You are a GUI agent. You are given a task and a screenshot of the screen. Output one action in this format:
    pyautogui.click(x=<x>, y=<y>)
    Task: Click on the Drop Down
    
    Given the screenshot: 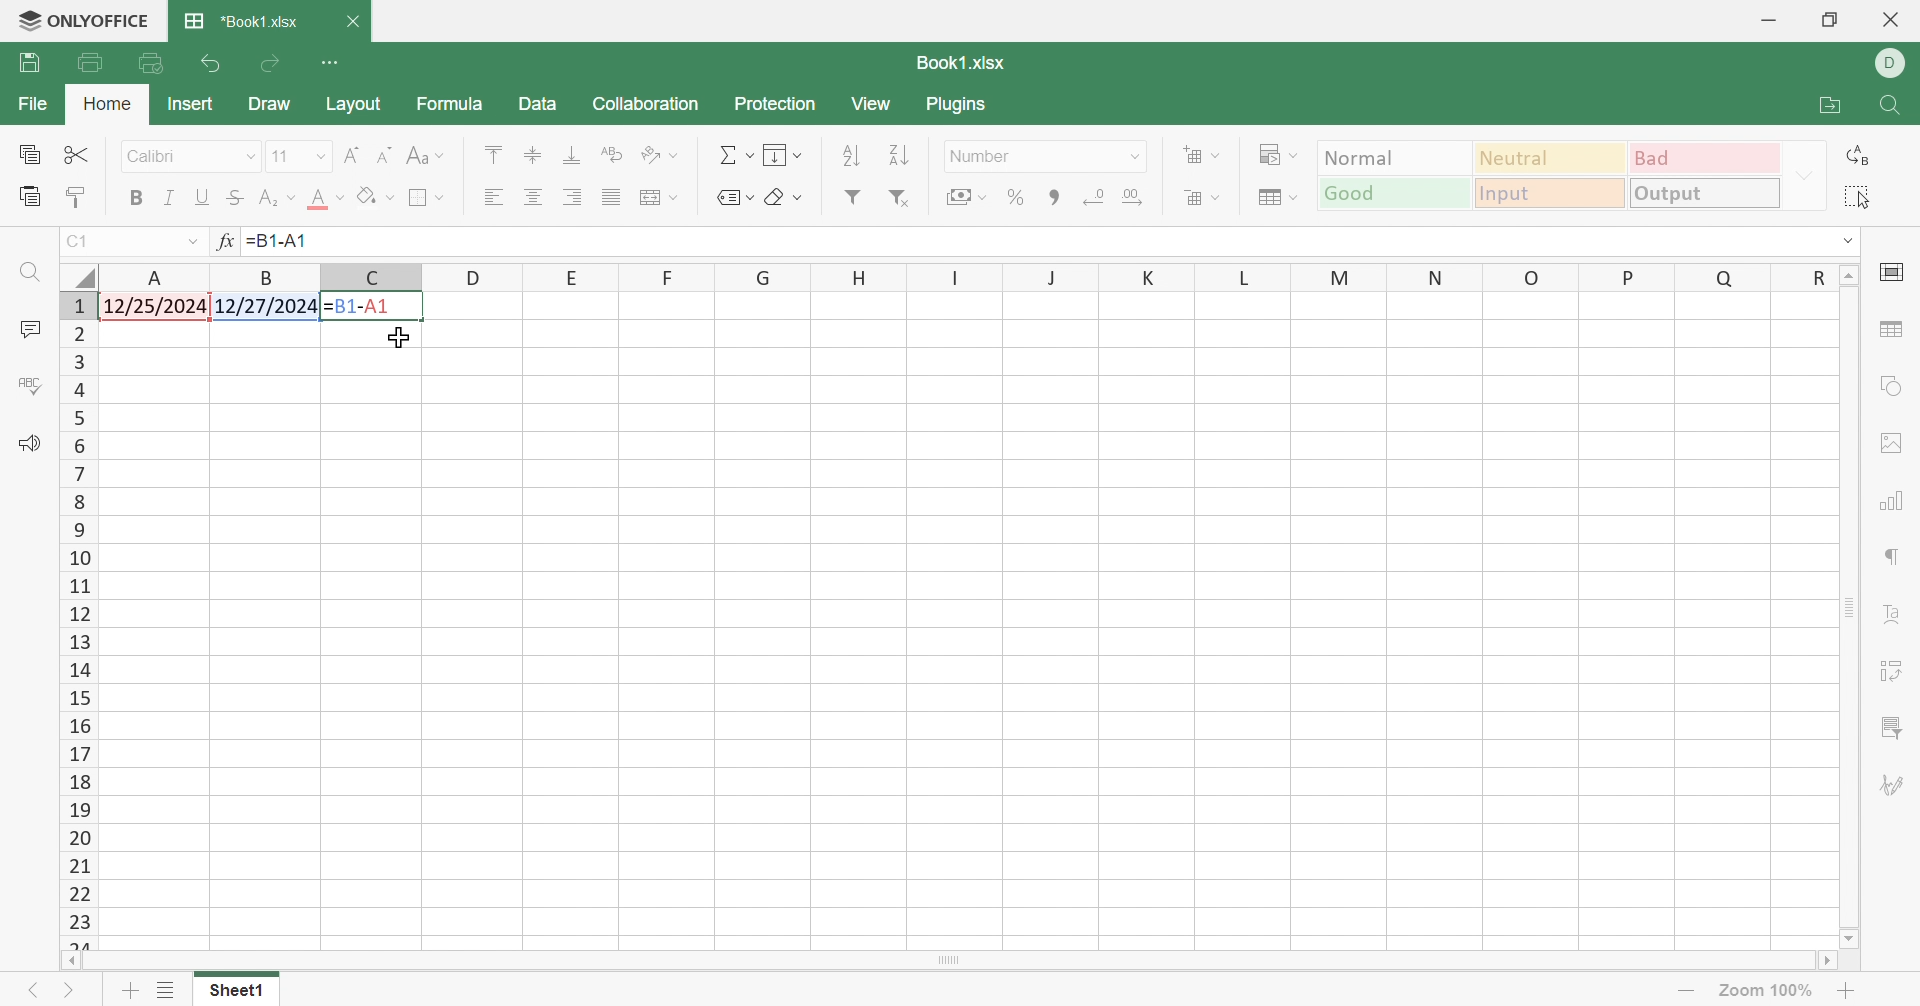 What is the action you would take?
    pyautogui.click(x=251, y=161)
    